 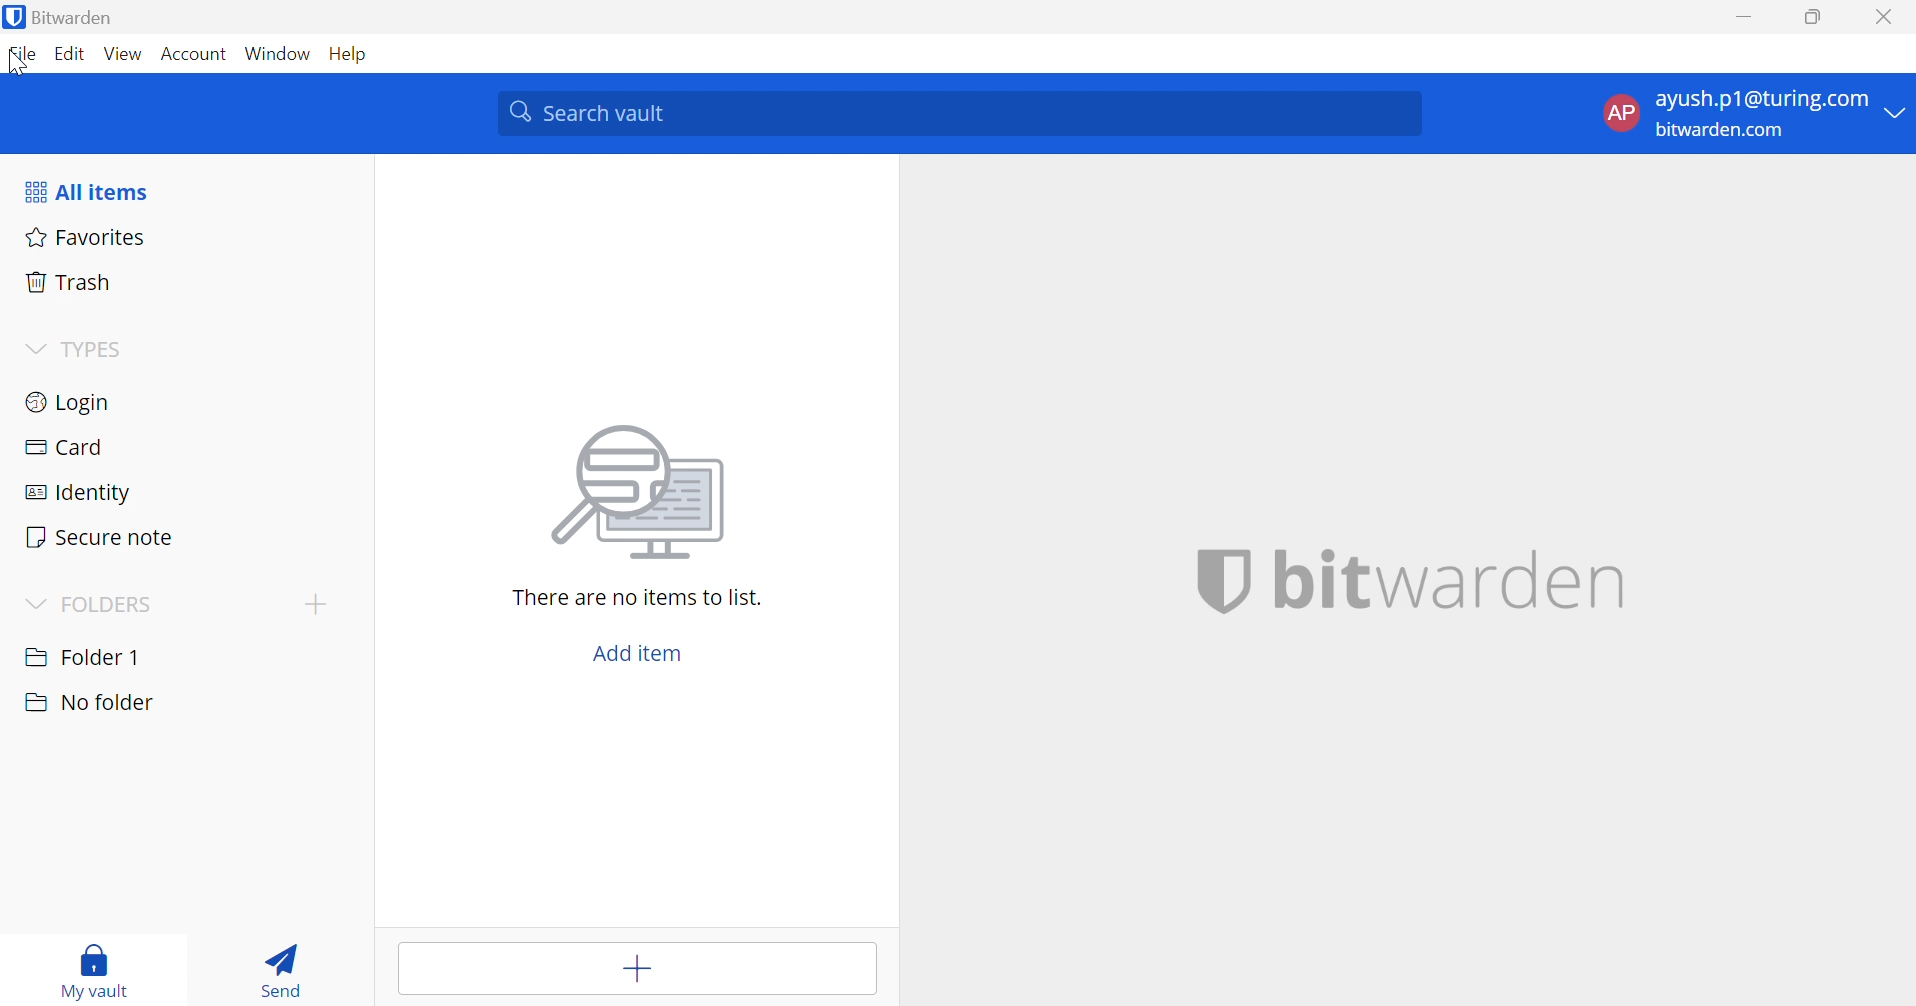 I want to click on cursor, so click(x=20, y=64).